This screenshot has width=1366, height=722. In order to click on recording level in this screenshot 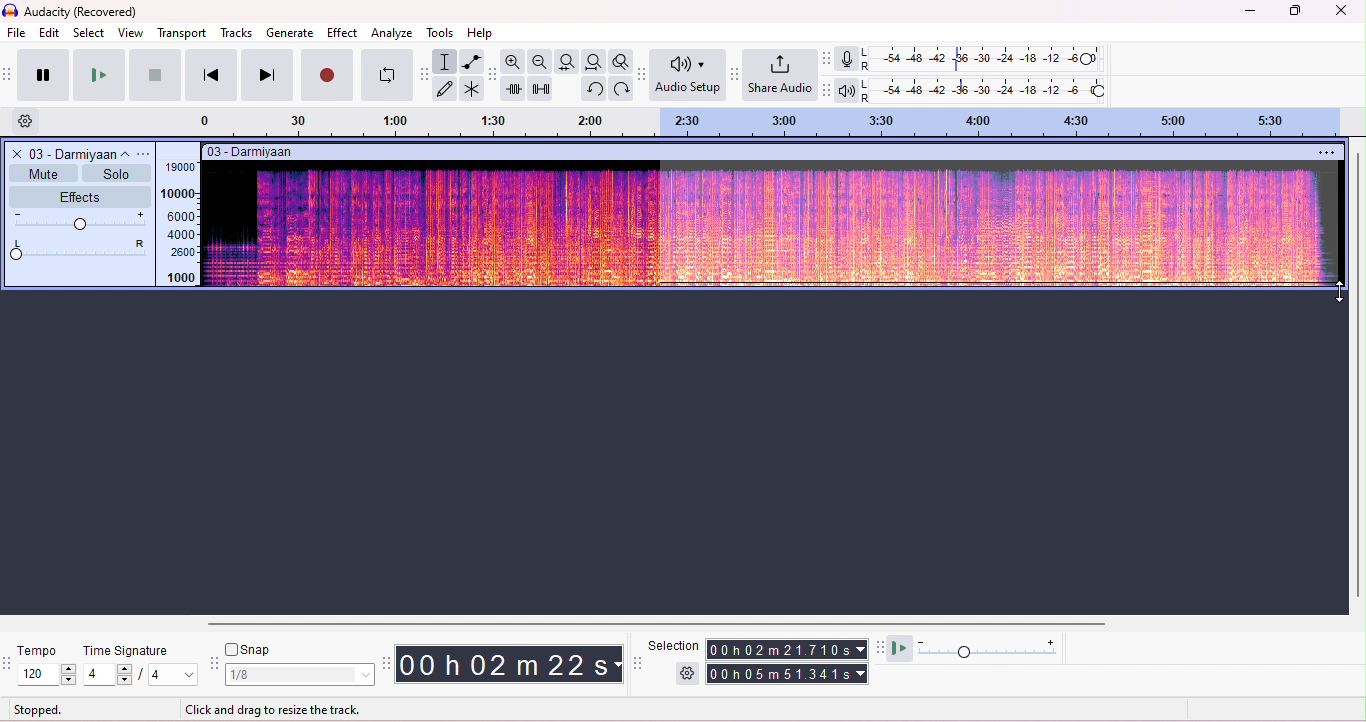, I will do `click(984, 59)`.